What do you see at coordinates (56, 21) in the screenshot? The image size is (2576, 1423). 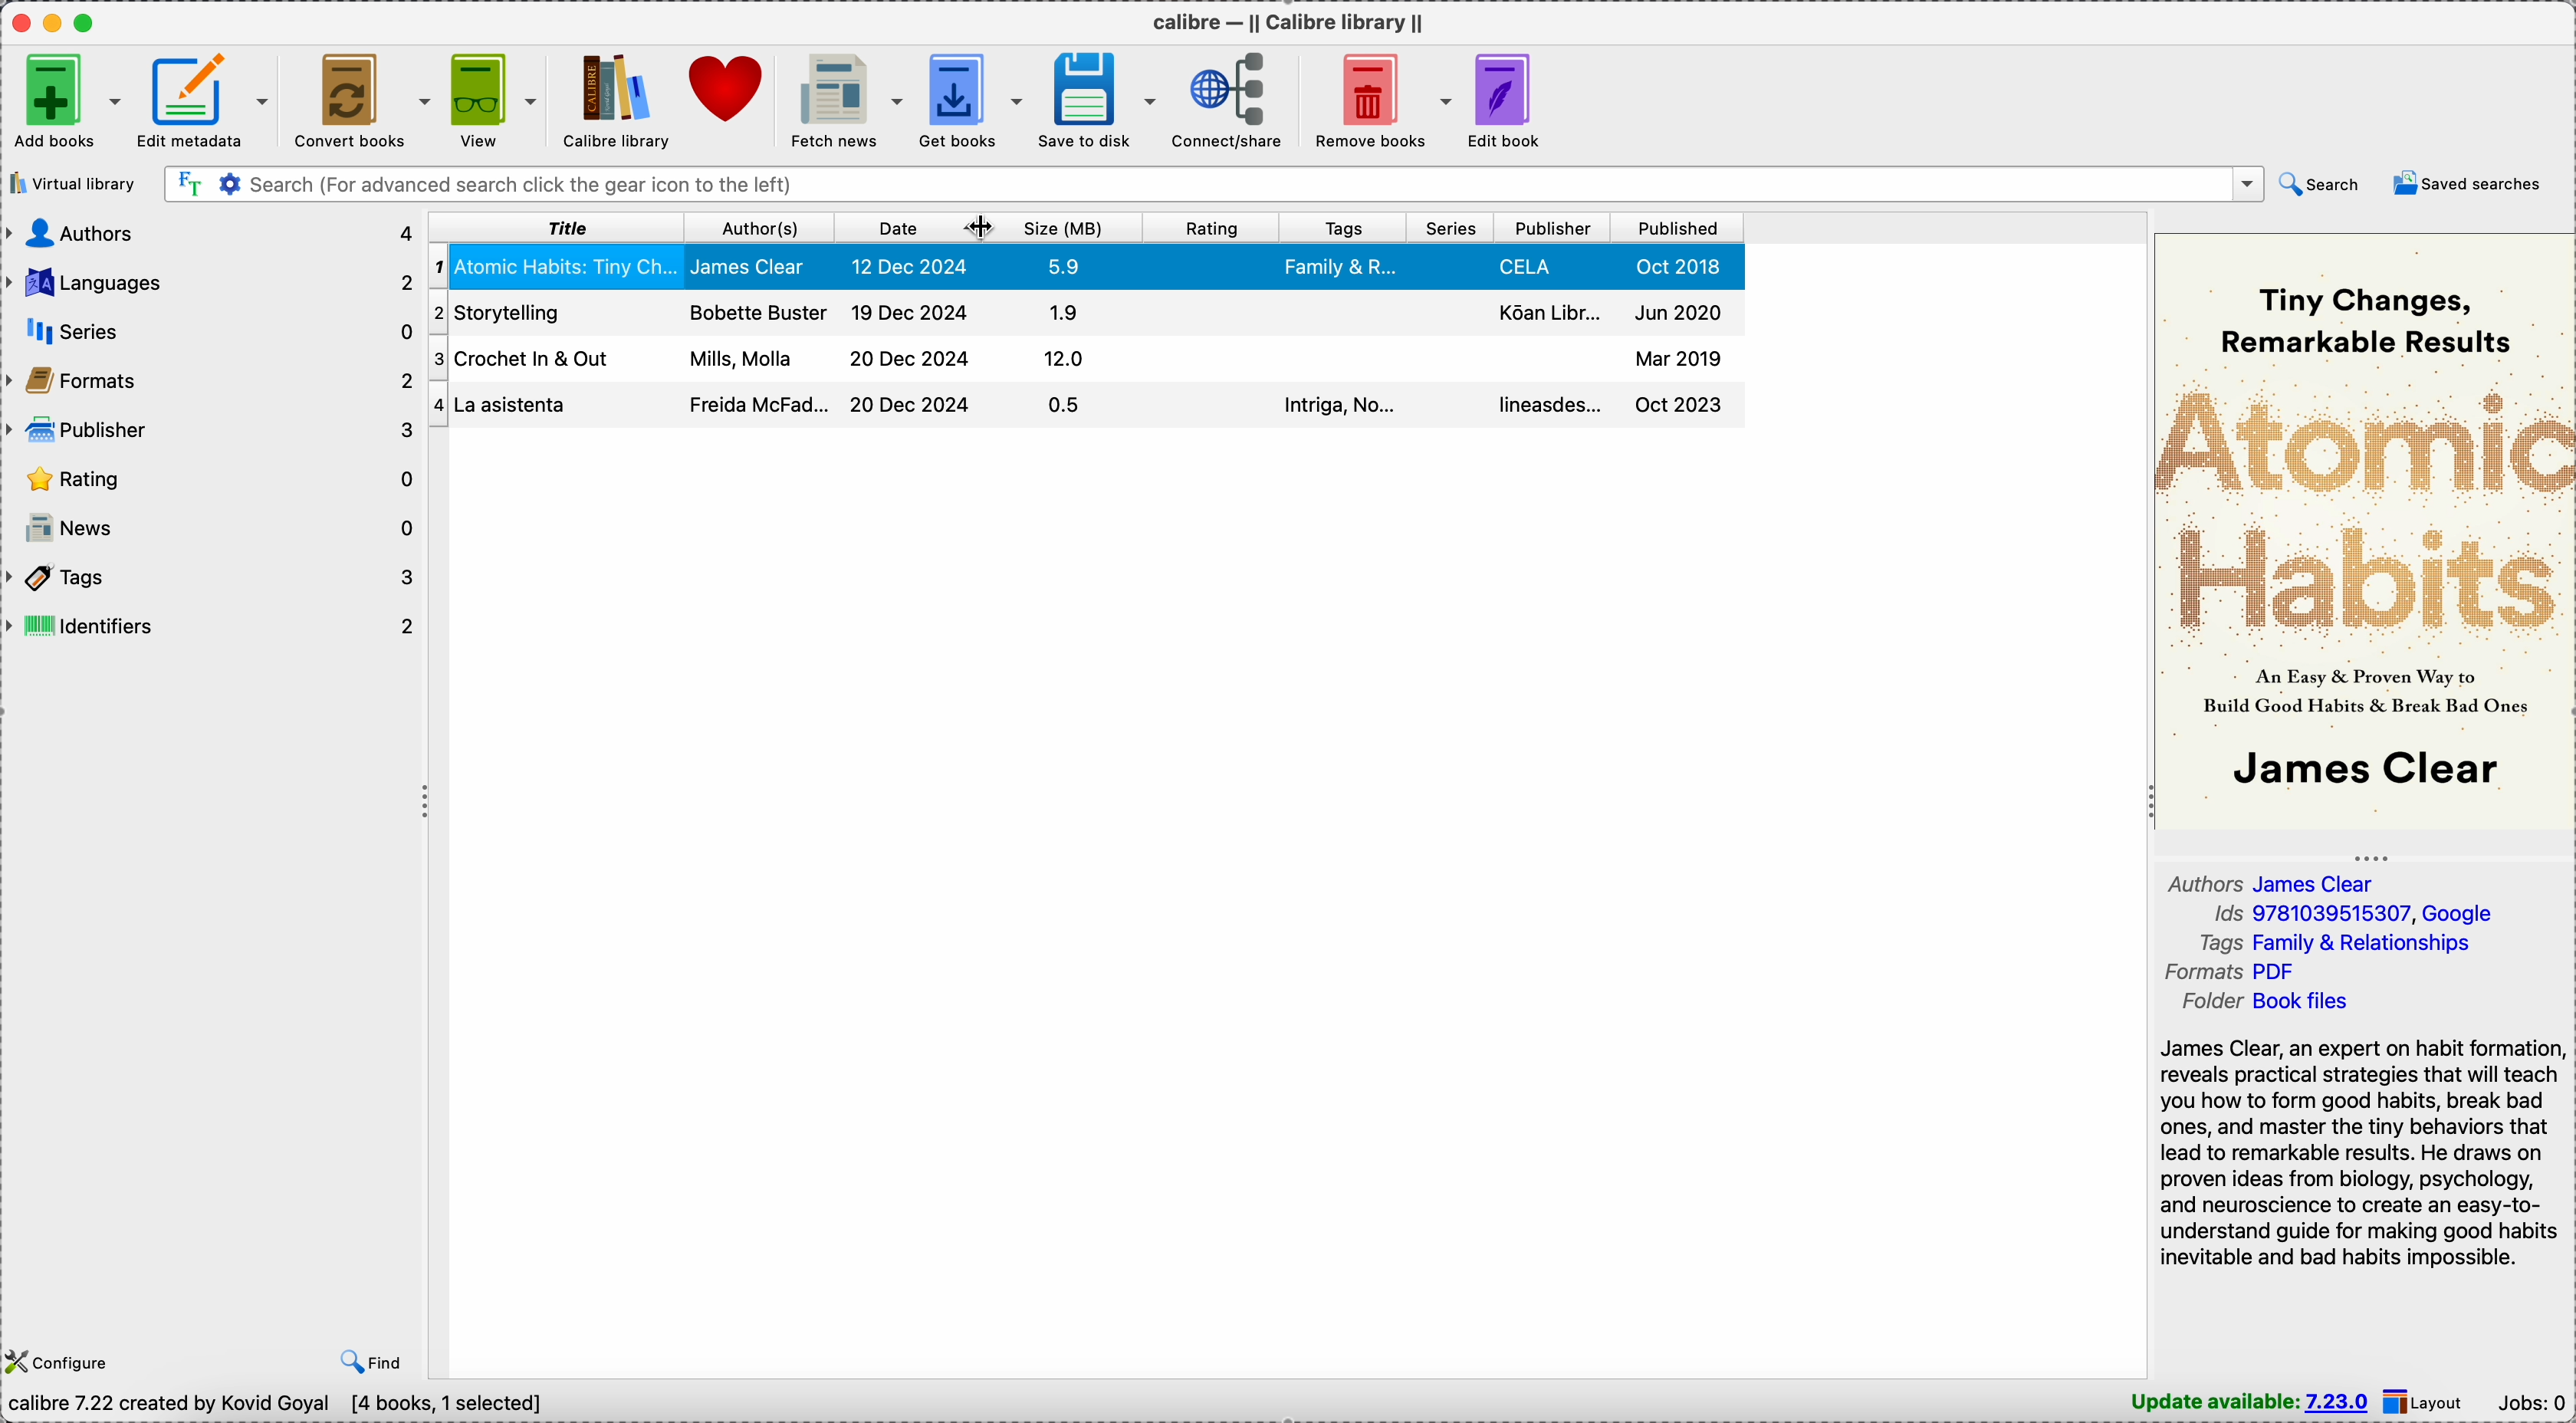 I see `minimize program` at bounding box center [56, 21].